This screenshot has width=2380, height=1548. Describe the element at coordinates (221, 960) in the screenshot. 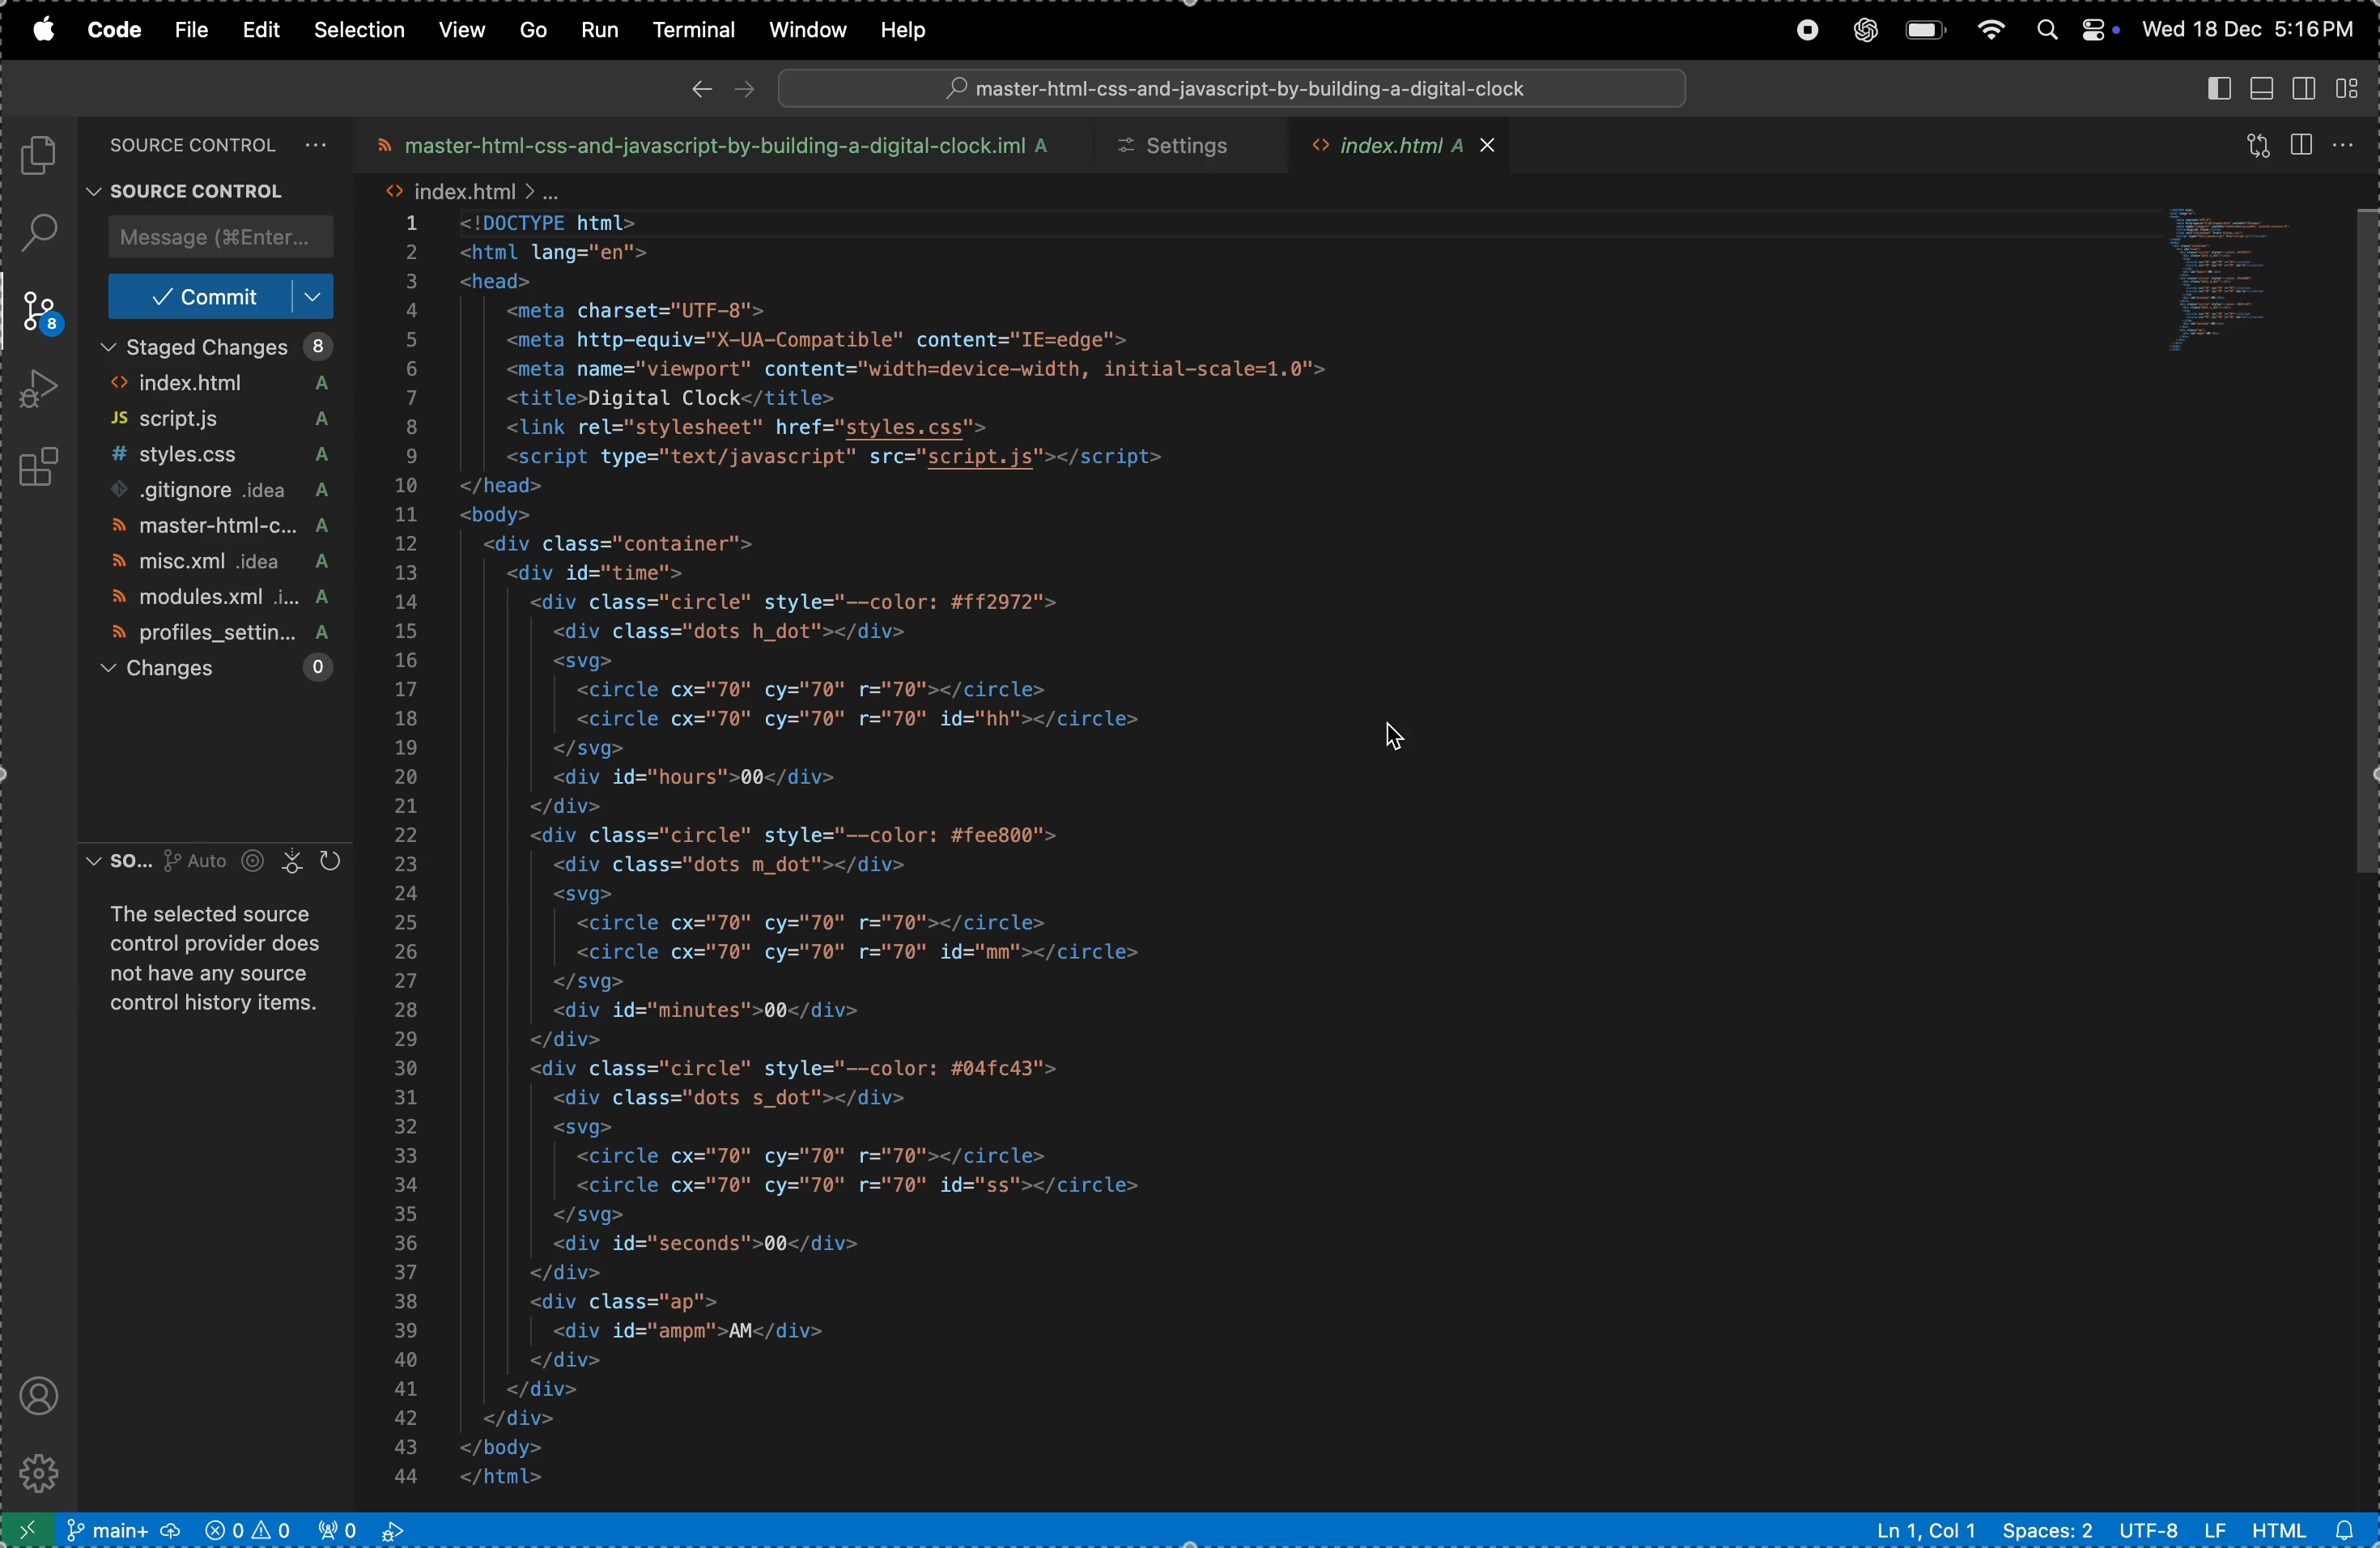

I see `description about the source selected ` at that location.